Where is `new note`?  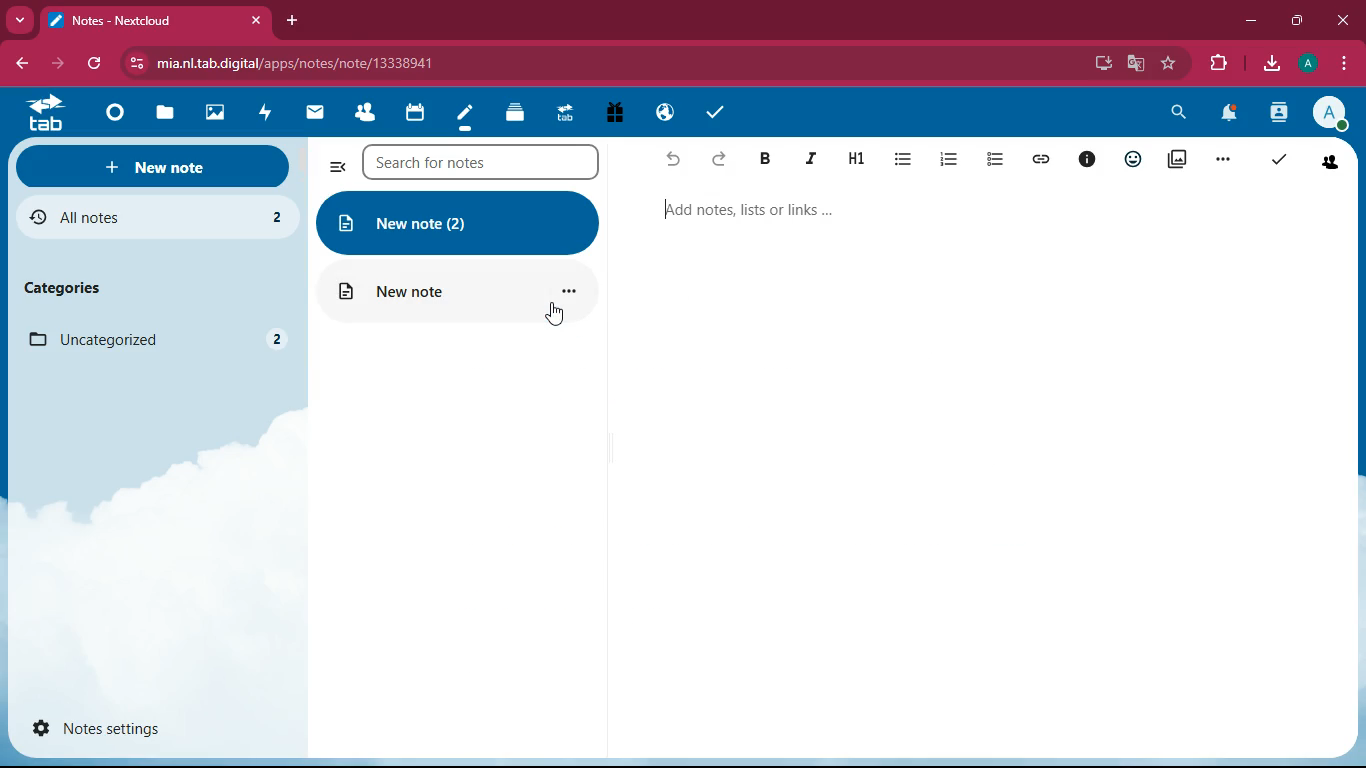 new note is located at coordinates (154, 165).